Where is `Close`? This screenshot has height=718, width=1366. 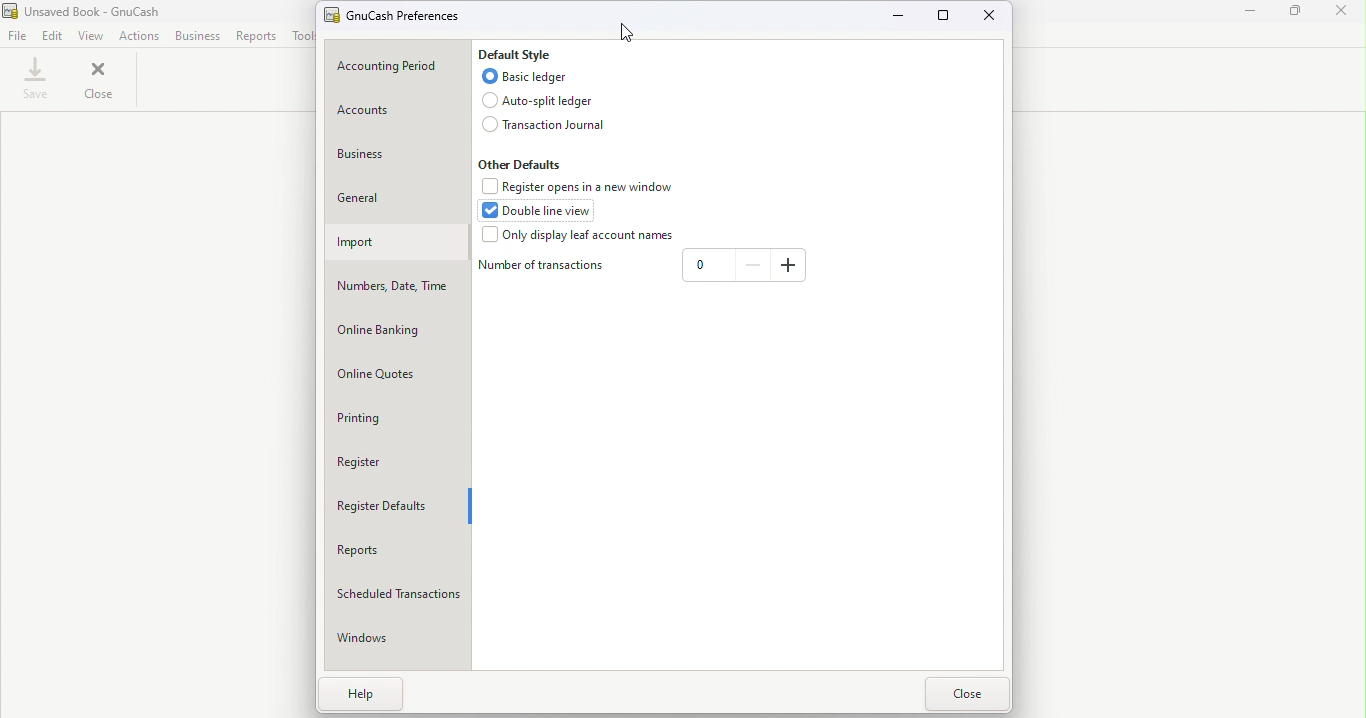
Close is located at coordinates (1345, 17).